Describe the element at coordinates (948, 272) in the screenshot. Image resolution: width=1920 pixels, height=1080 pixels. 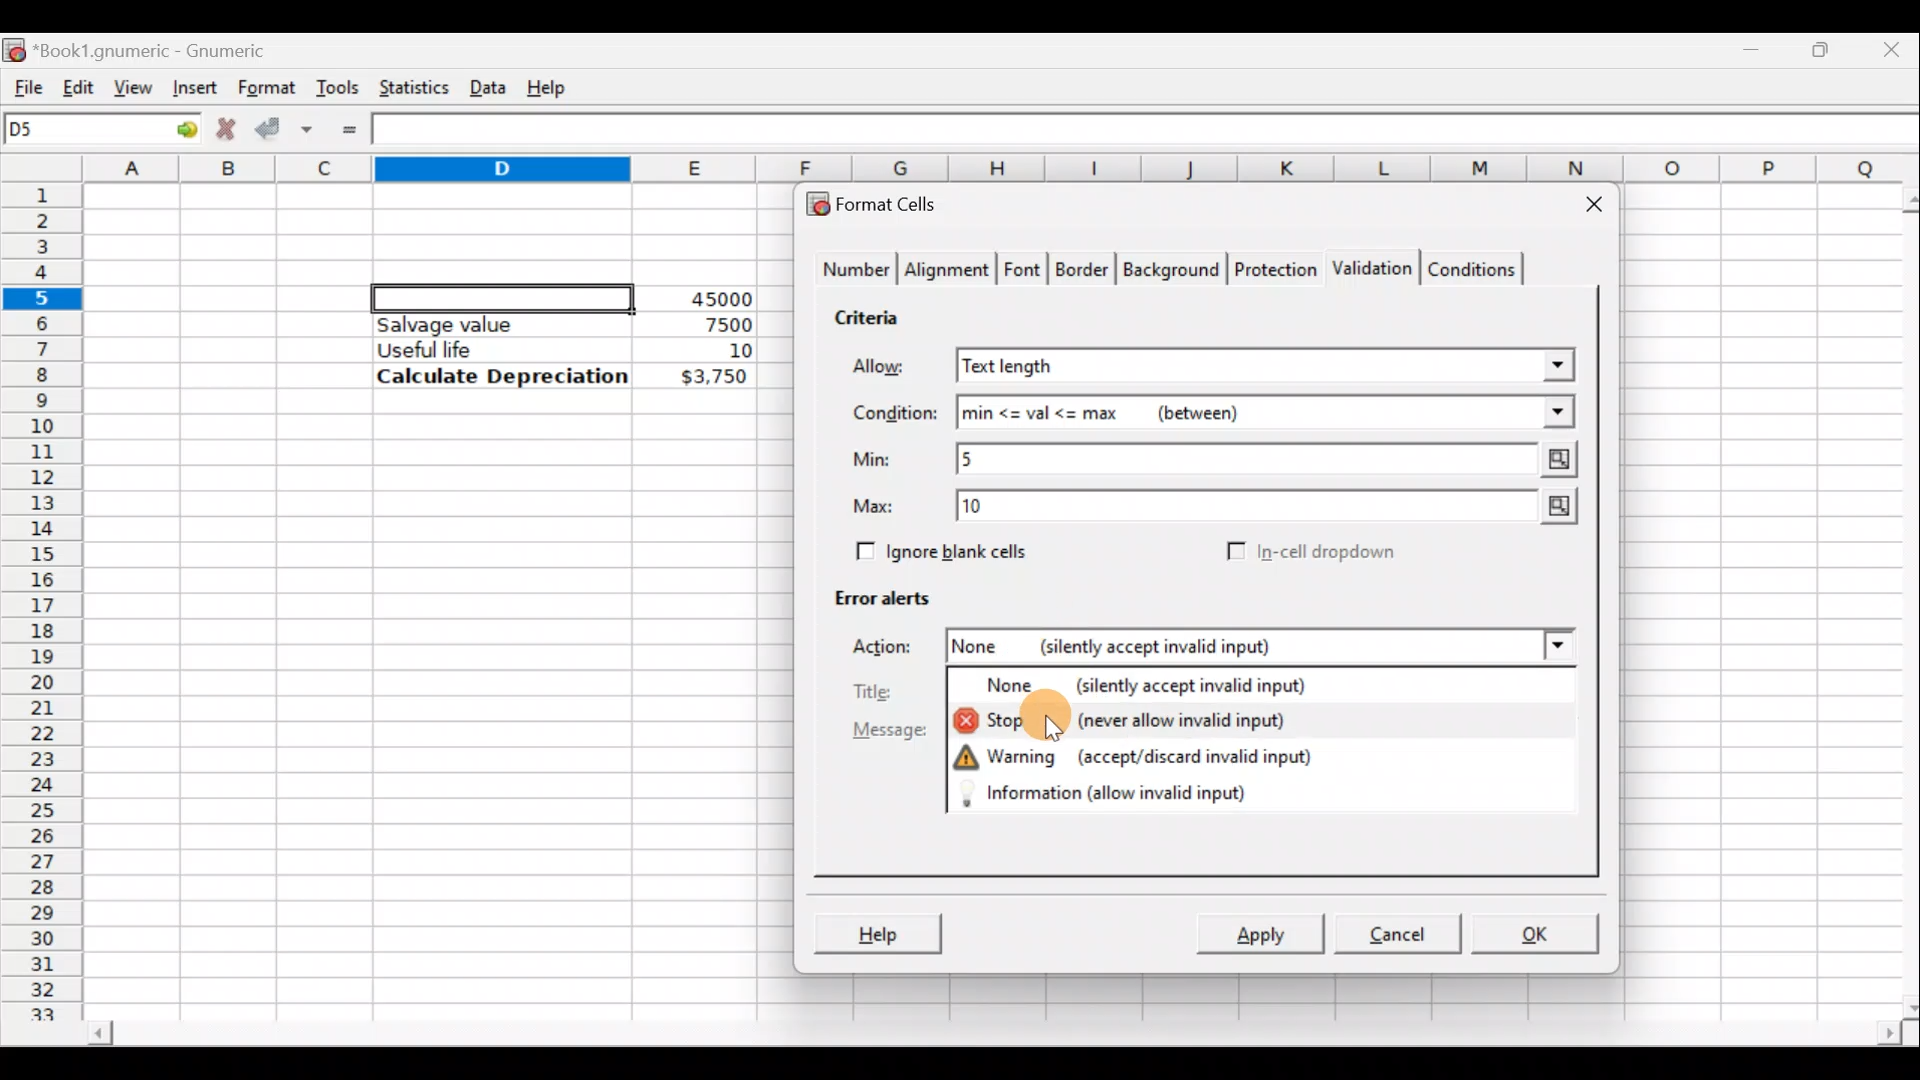
I see `Alignment` at that location.